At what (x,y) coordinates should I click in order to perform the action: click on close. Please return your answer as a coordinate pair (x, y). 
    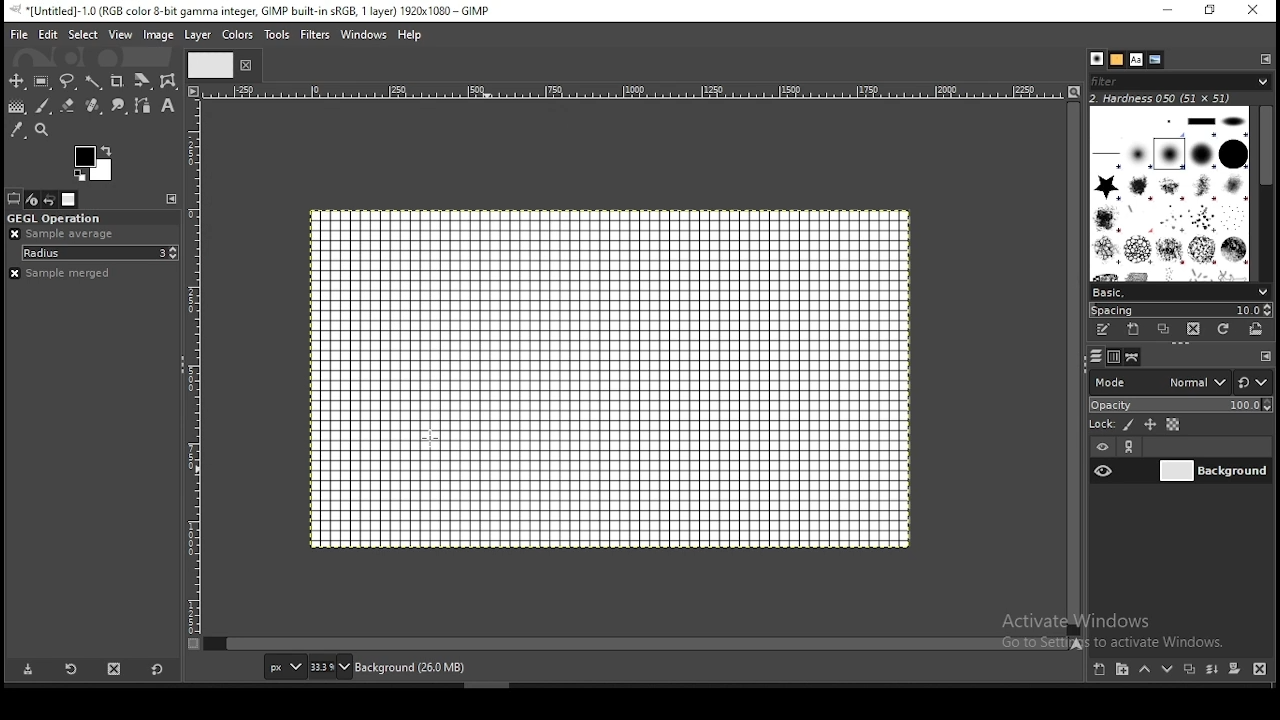
    Looking at the image, I should click on (244, 65).